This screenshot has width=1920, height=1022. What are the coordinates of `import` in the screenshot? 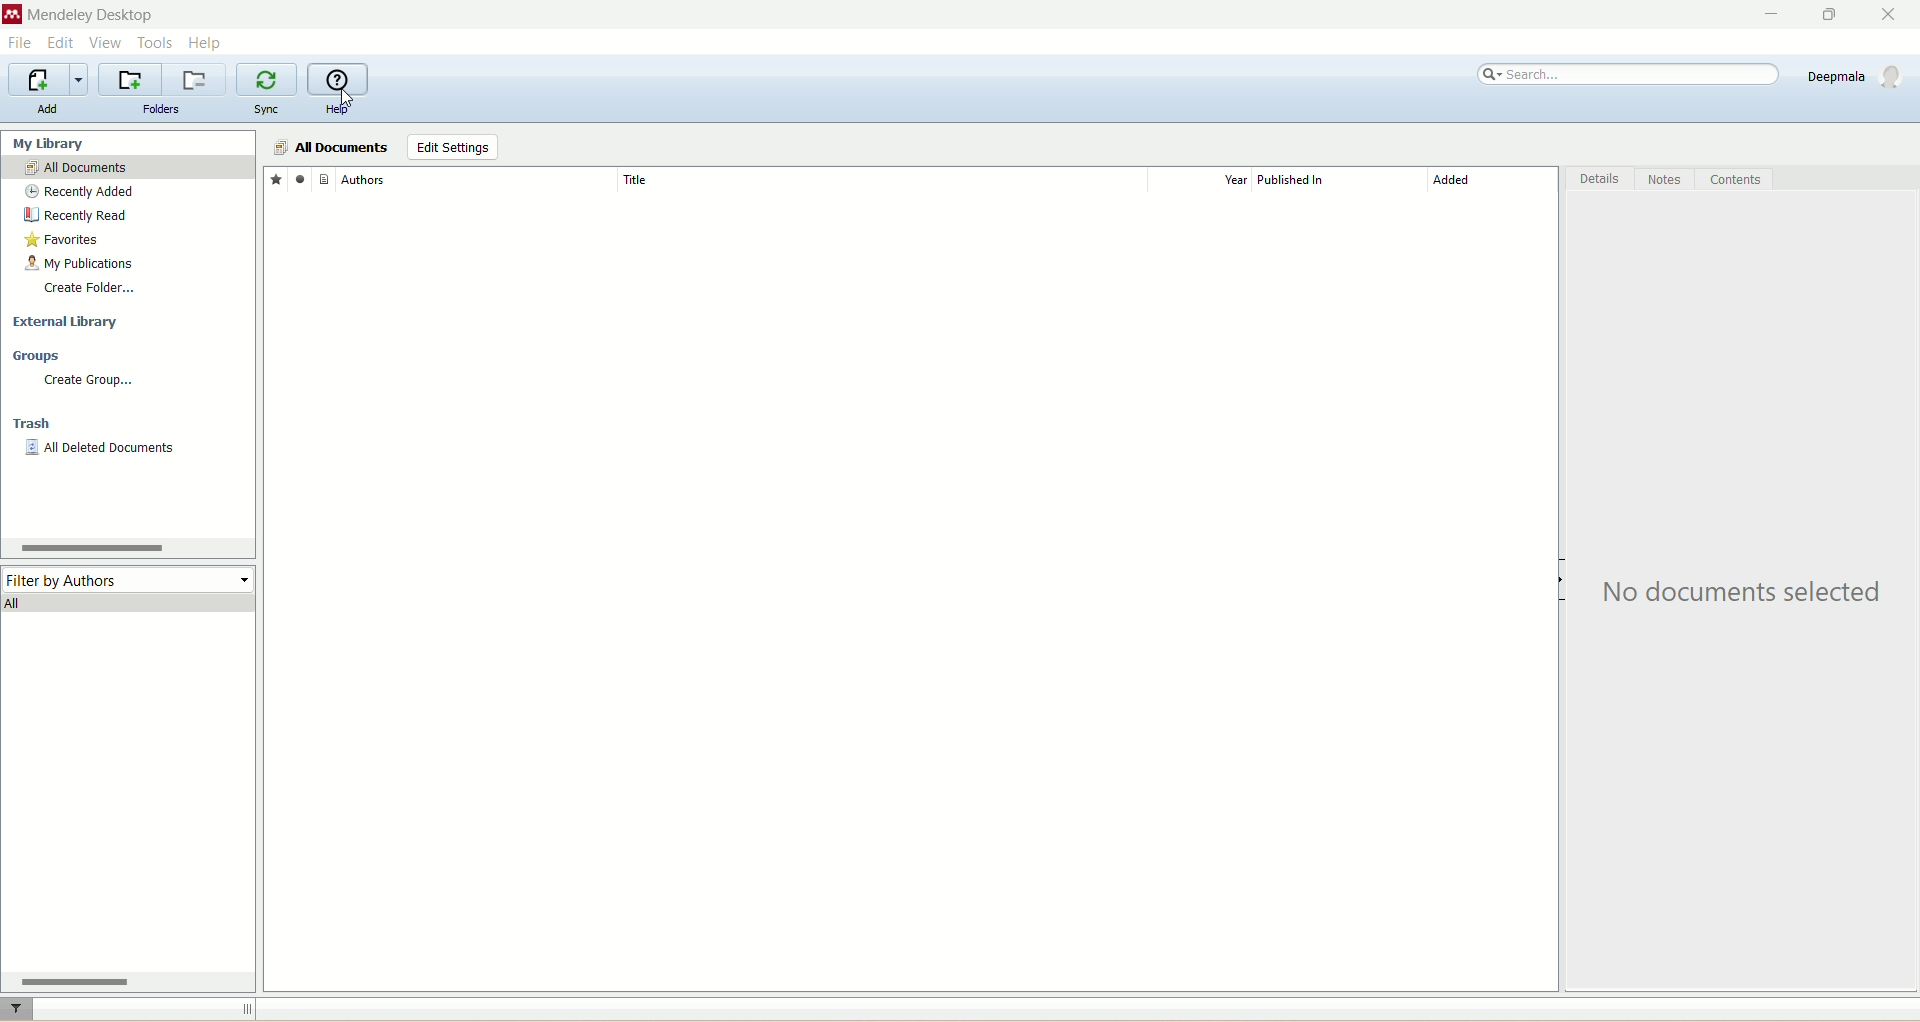 It's located at (49, 81).